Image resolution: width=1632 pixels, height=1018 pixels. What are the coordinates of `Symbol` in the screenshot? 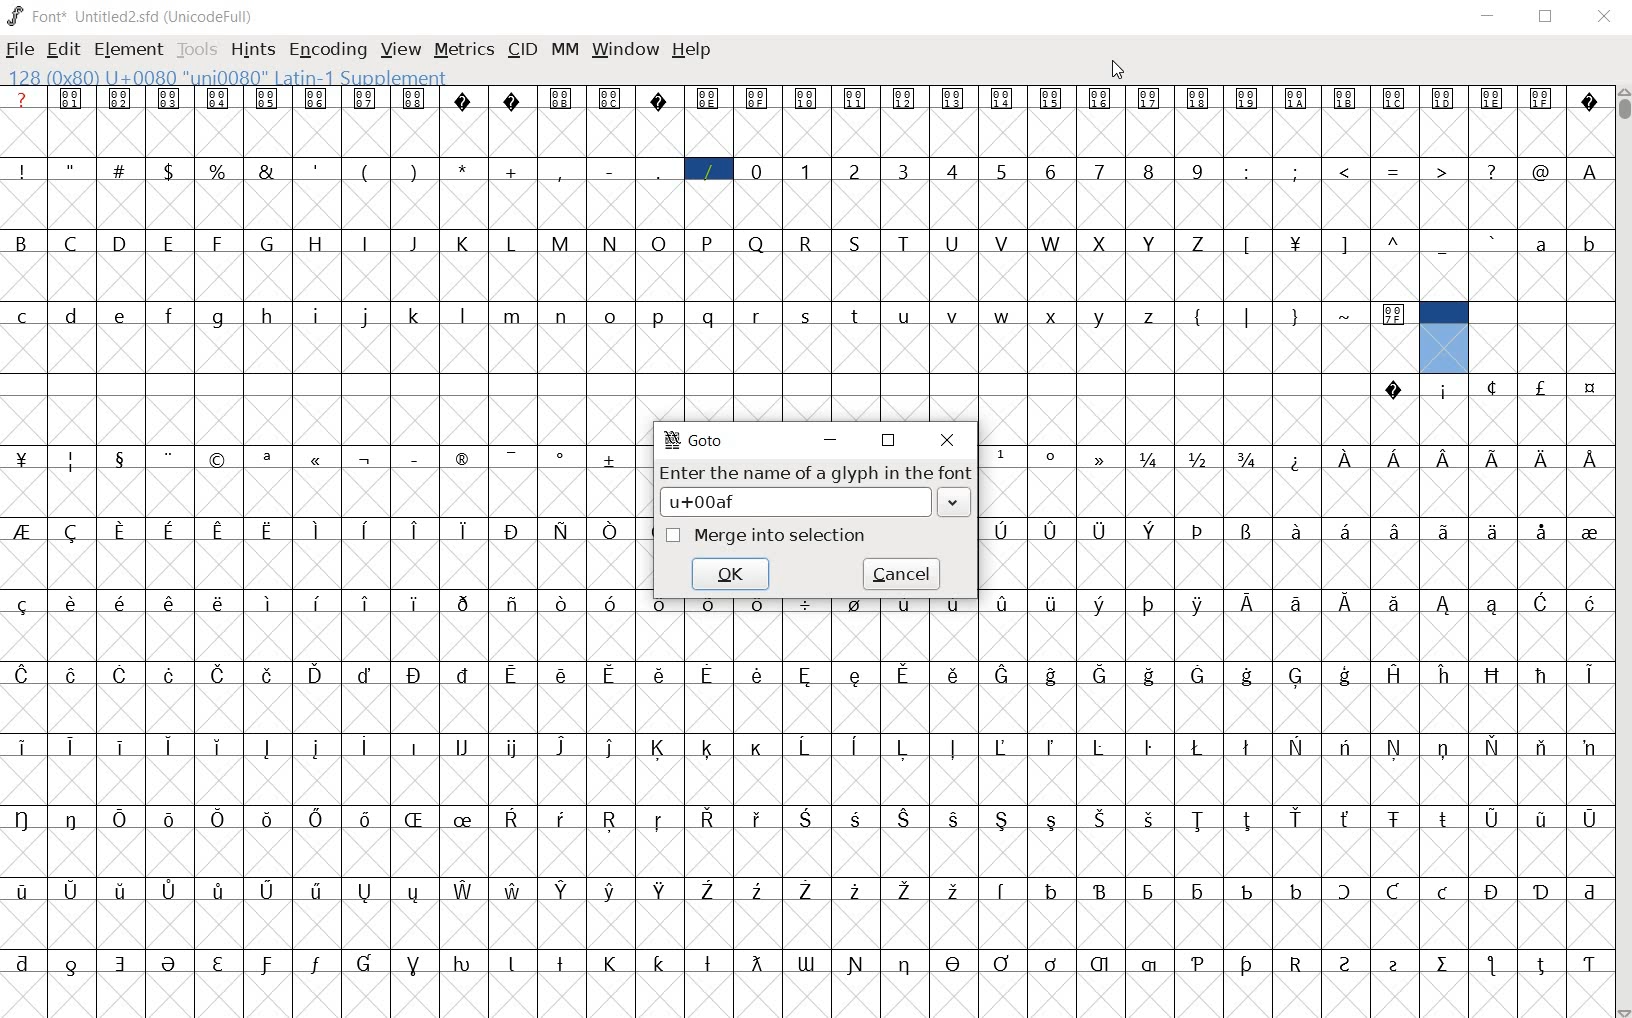 It's located at (1540, 532).